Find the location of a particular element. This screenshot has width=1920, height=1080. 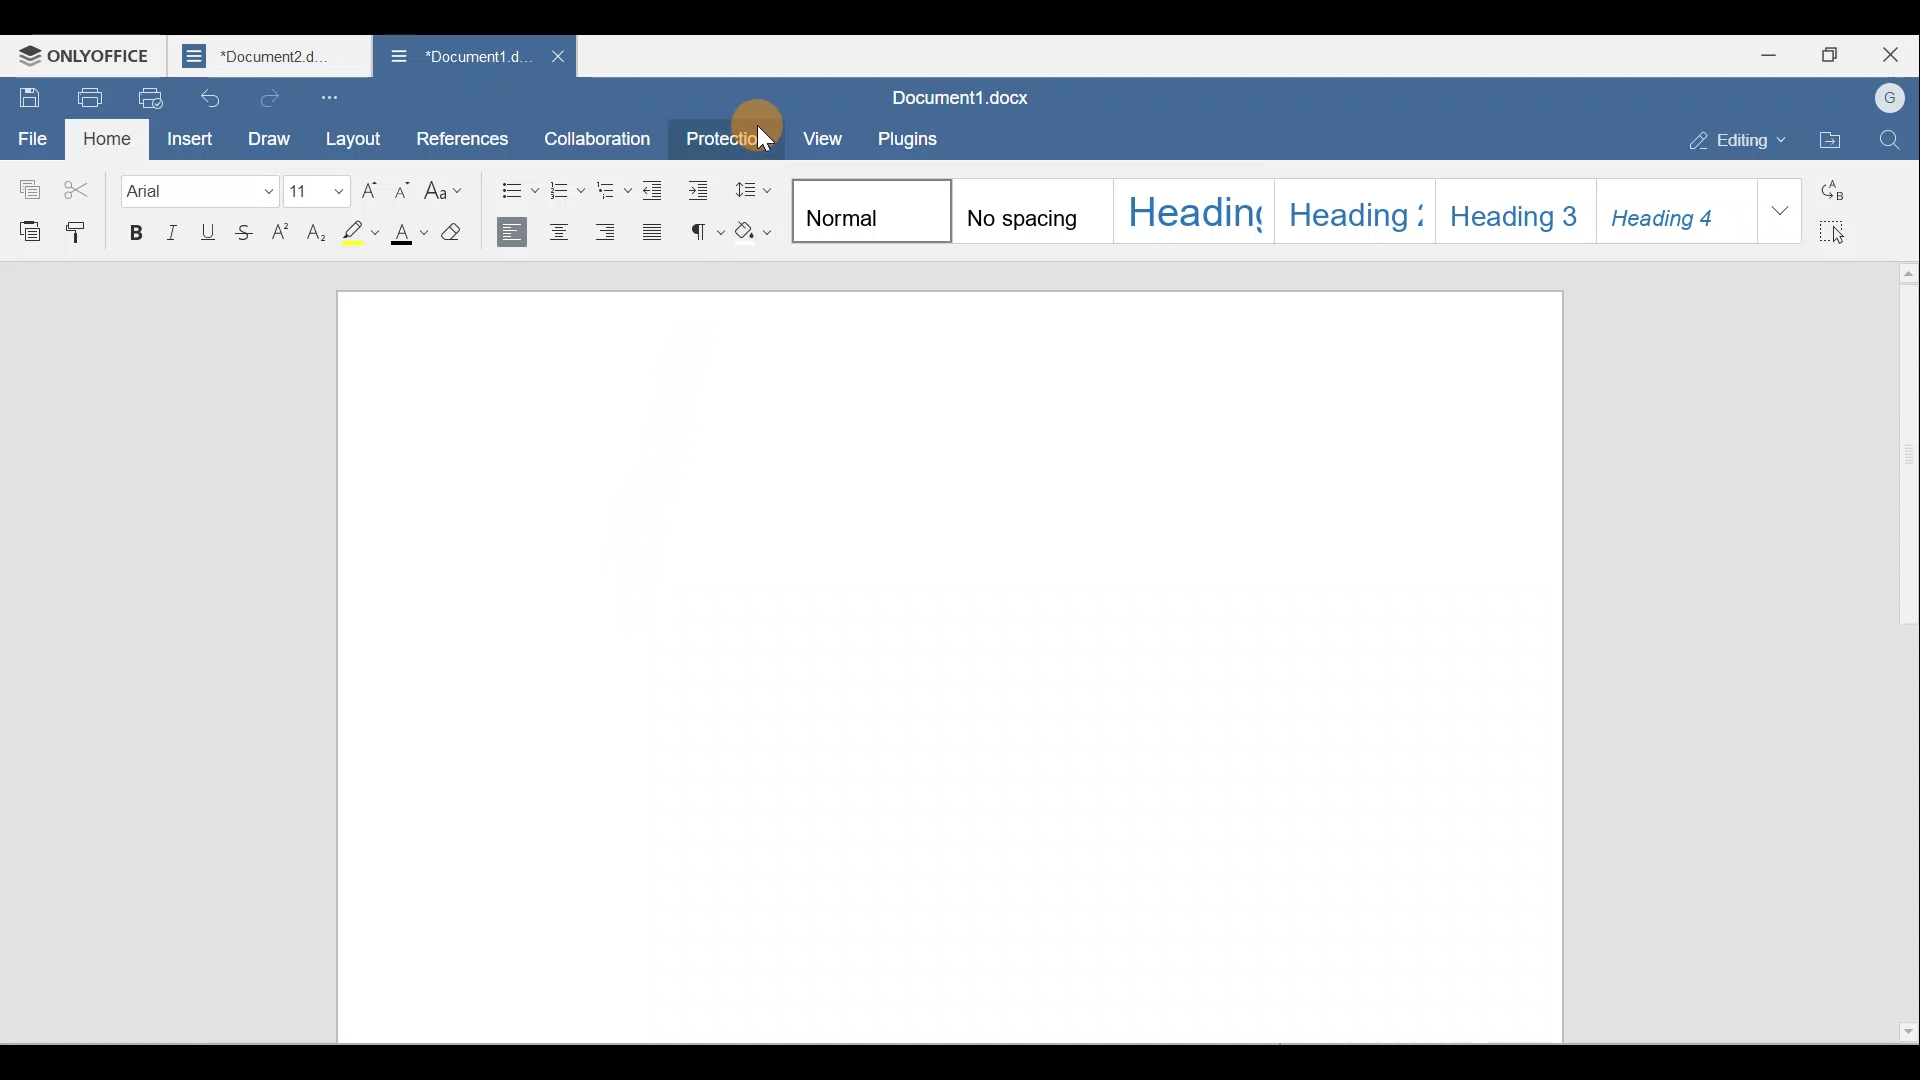

Increase font size is located at coordinates (371, 189).